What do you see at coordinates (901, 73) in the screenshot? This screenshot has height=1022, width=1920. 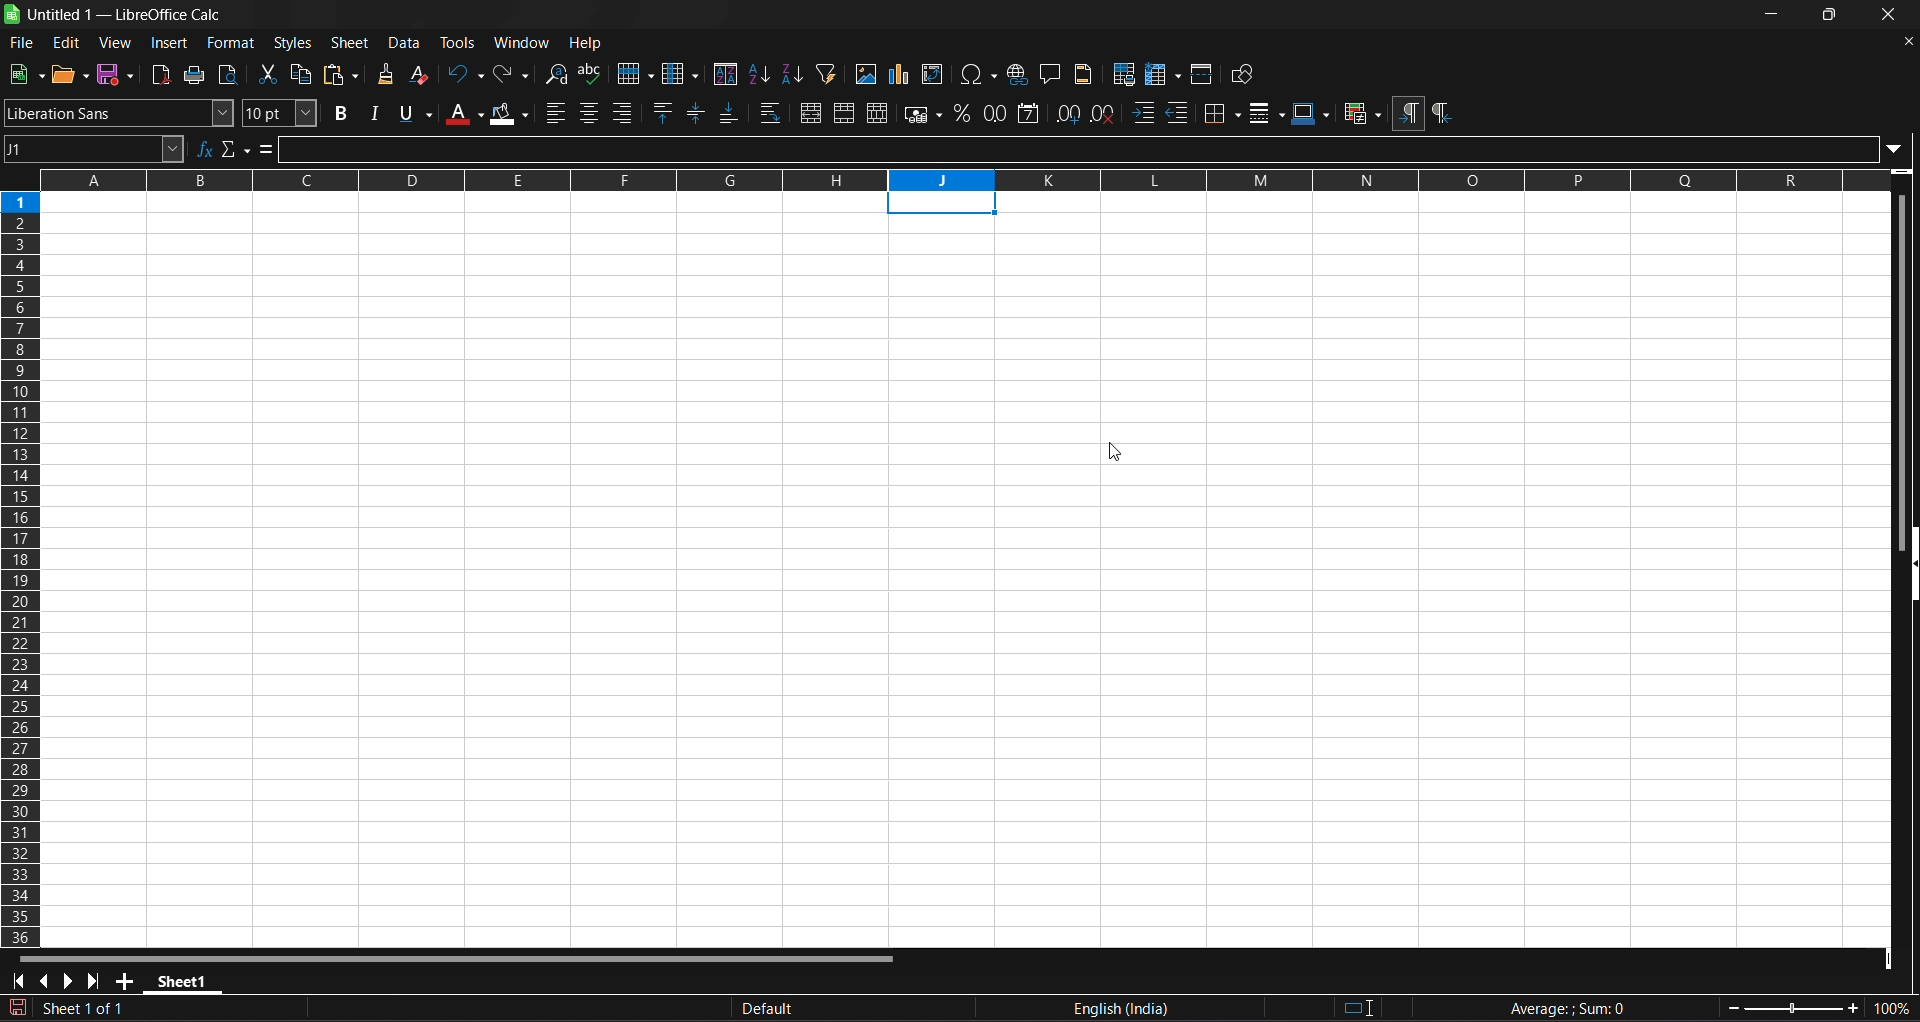 I see `insert chart` at bounding box center [901, 73].